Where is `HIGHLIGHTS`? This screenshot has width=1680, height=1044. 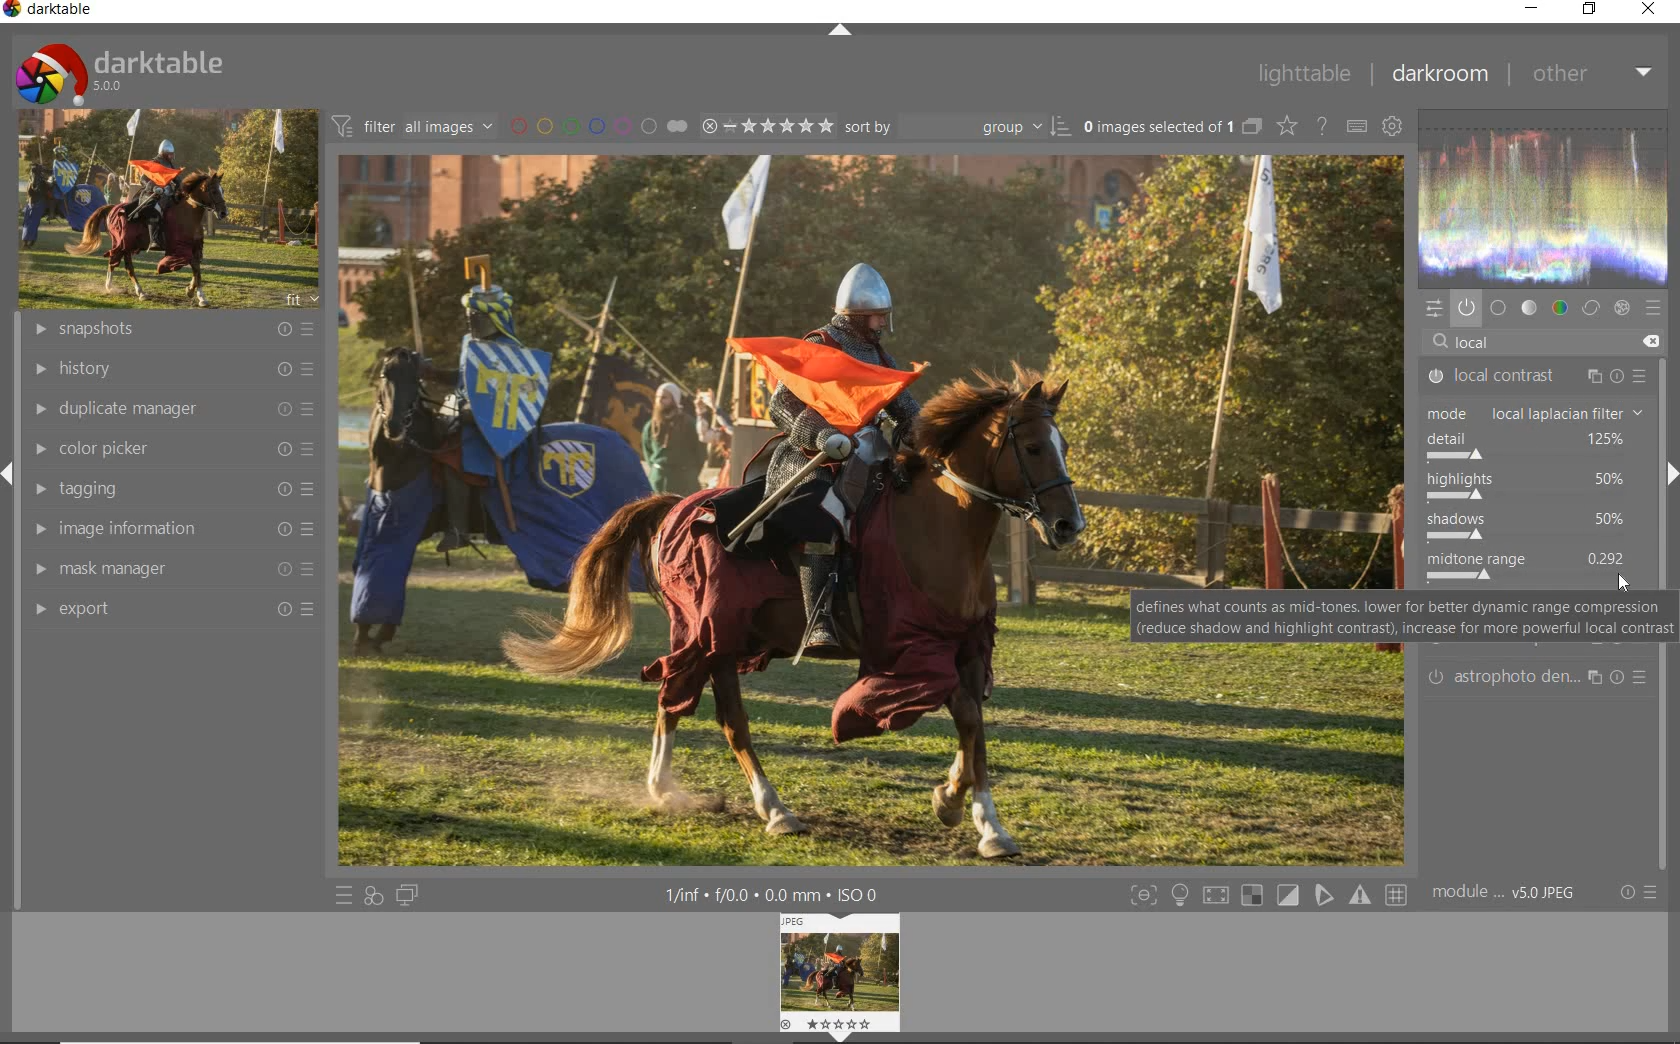 HIGHLIGHTS is located at coordinates (1535, 488).